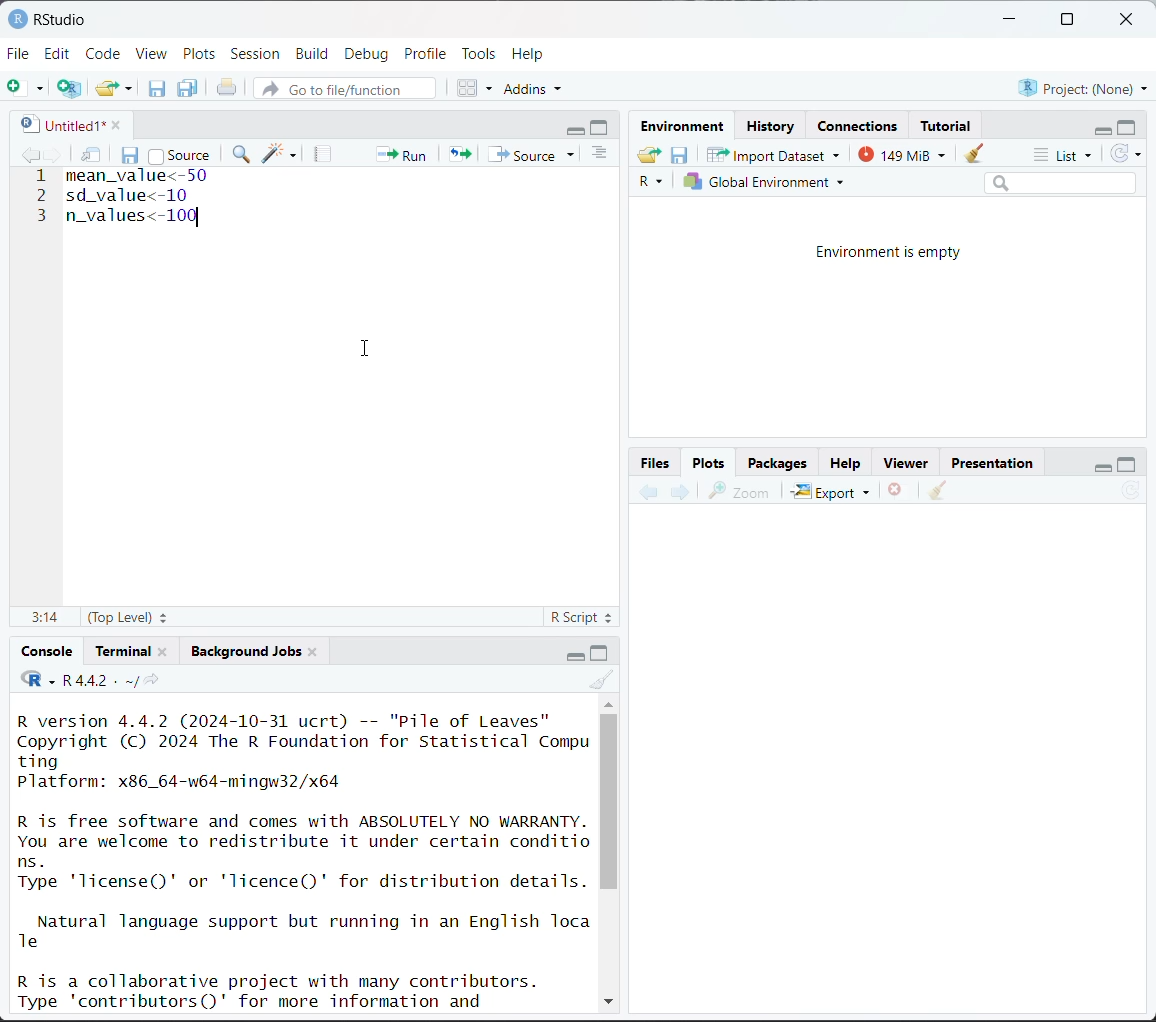  What do you see at coordinates (315, 54) in the screenshot?
I see `Build` at bounding box center [315, 54].